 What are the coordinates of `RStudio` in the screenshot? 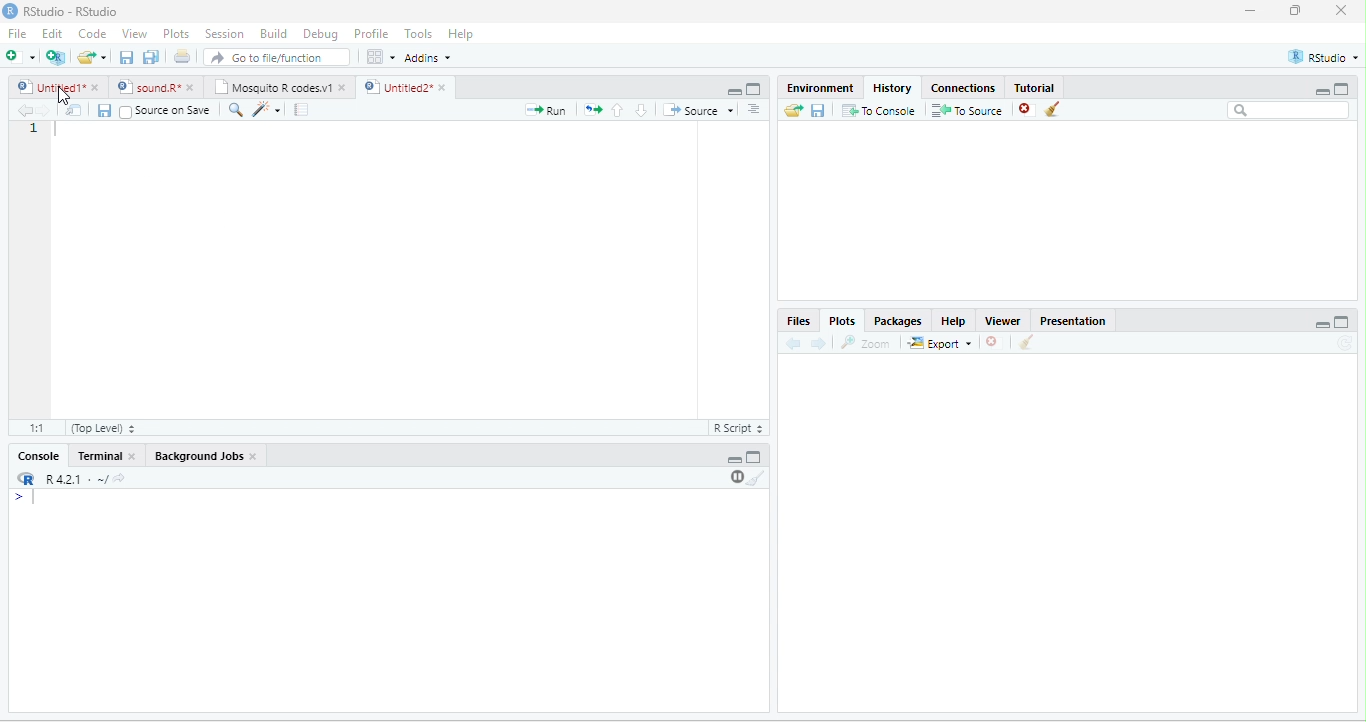 It's located at (1324, 57).